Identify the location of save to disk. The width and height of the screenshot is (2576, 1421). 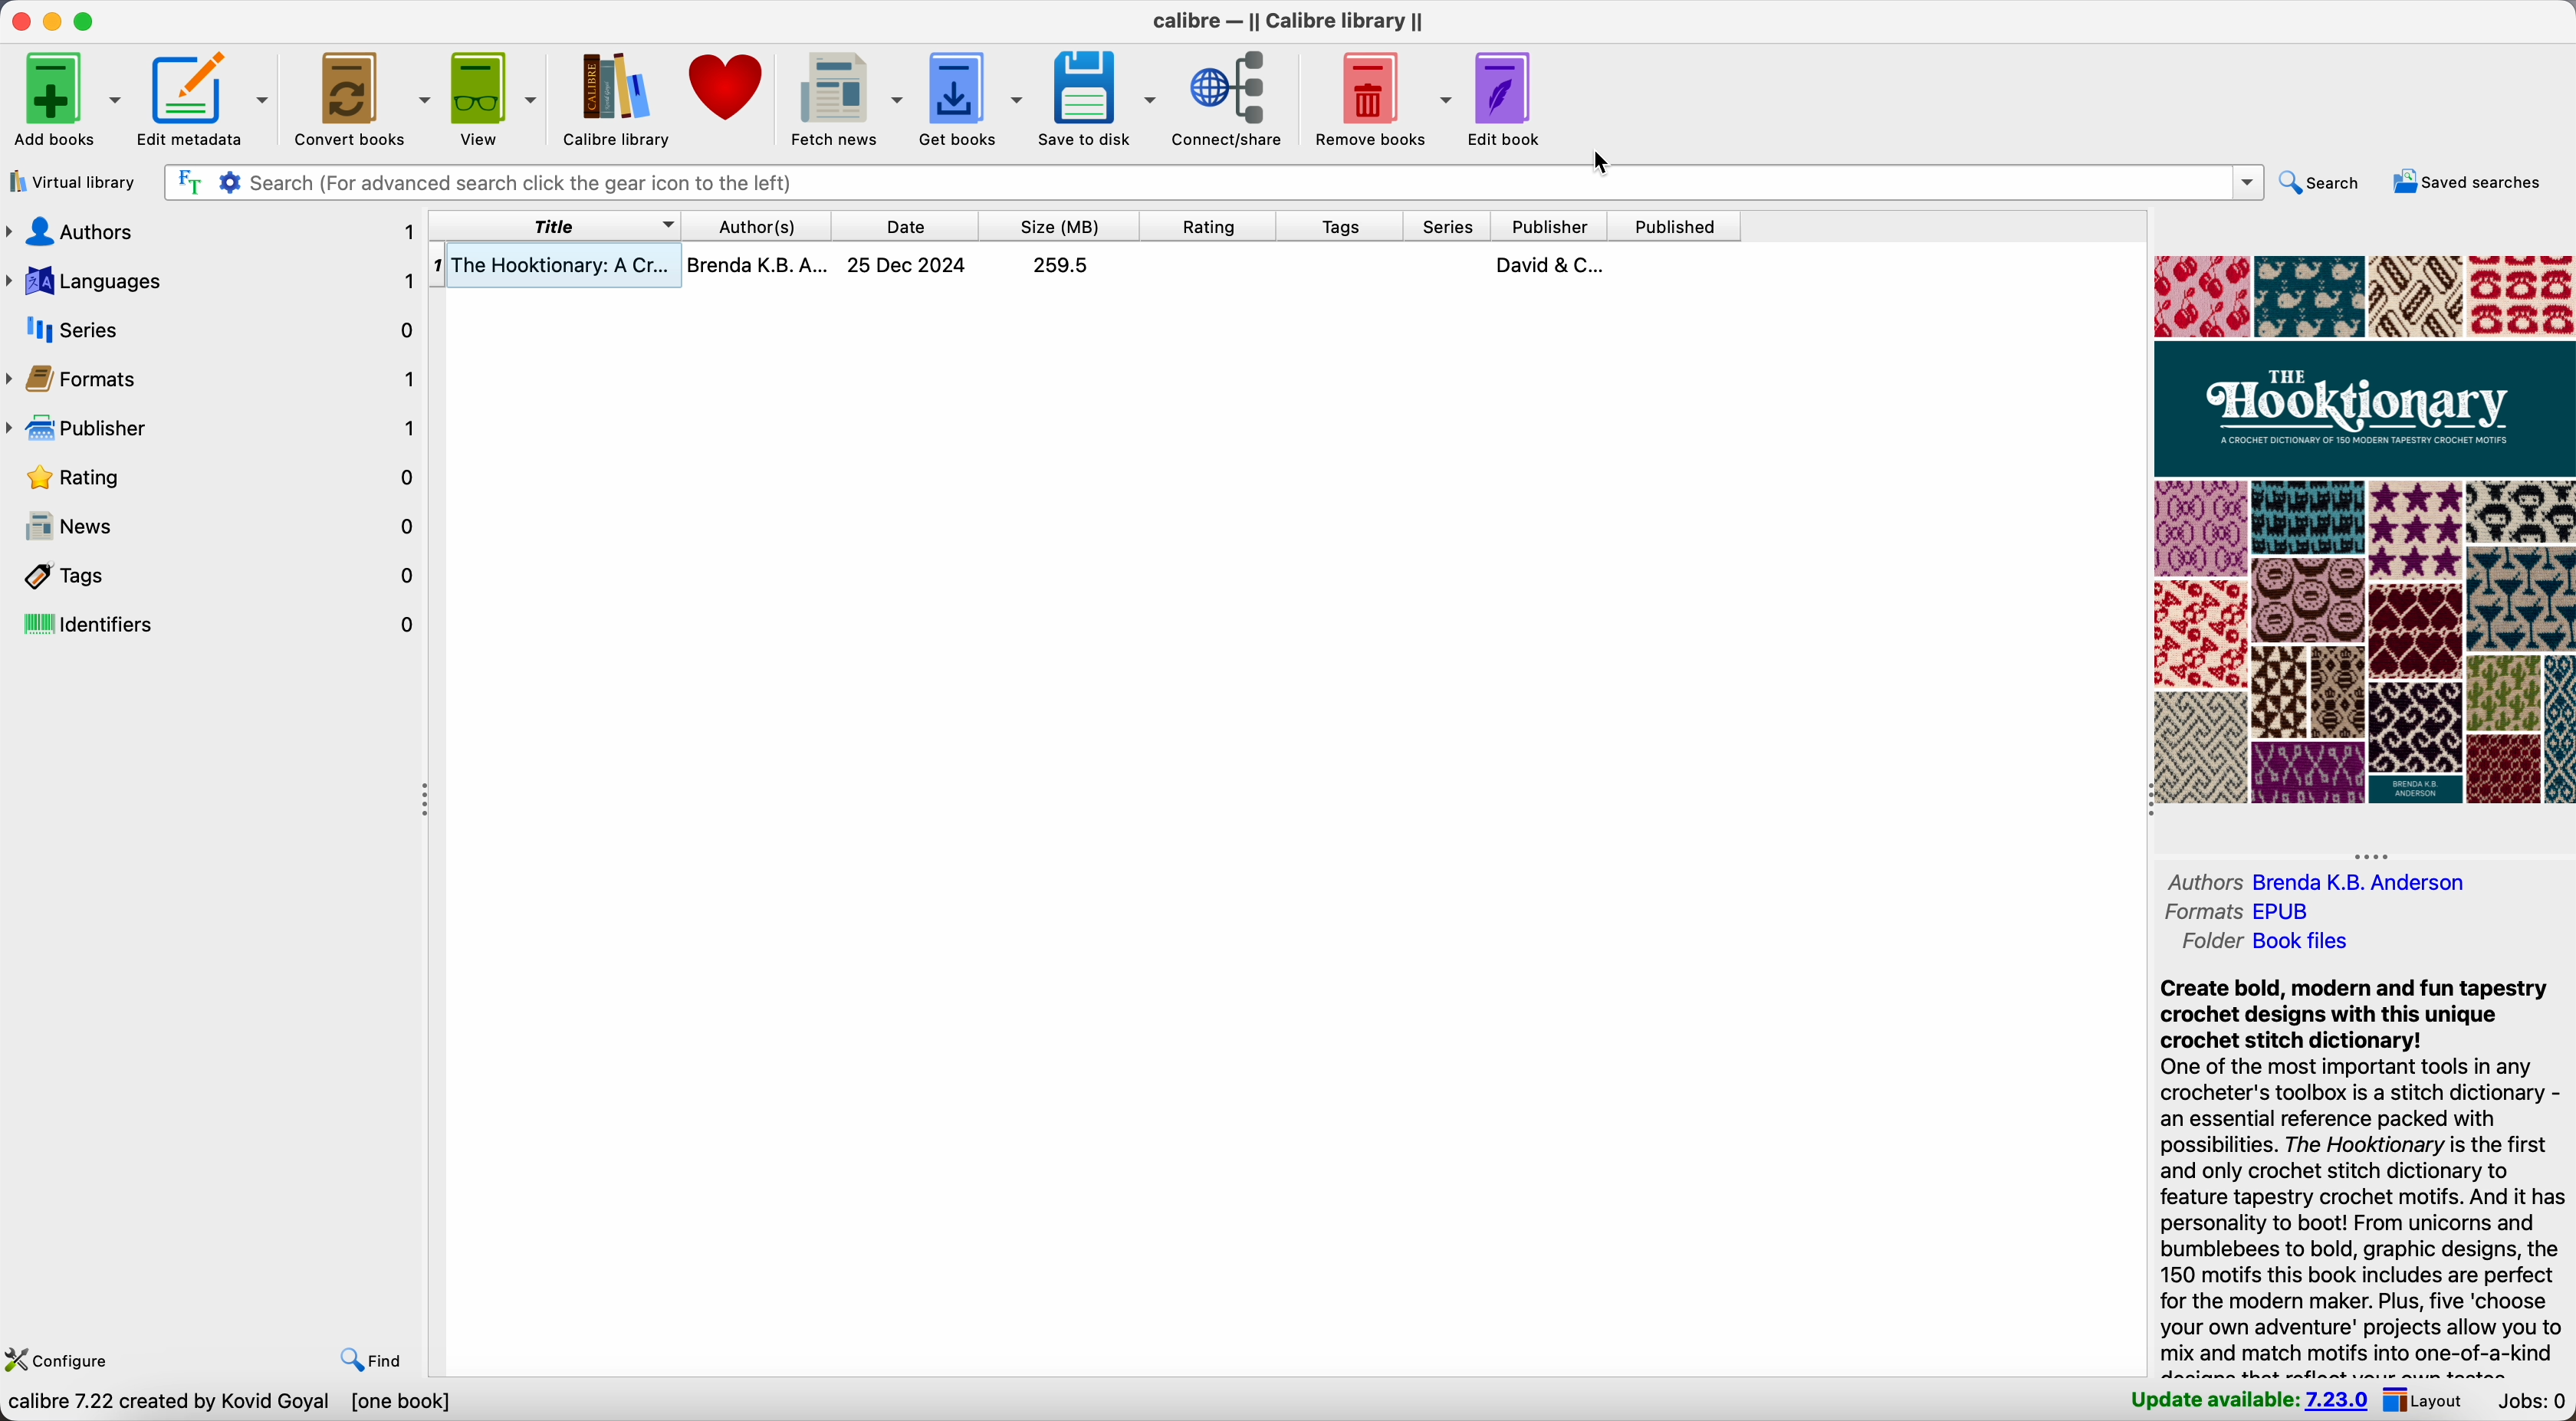
(1098, 95).